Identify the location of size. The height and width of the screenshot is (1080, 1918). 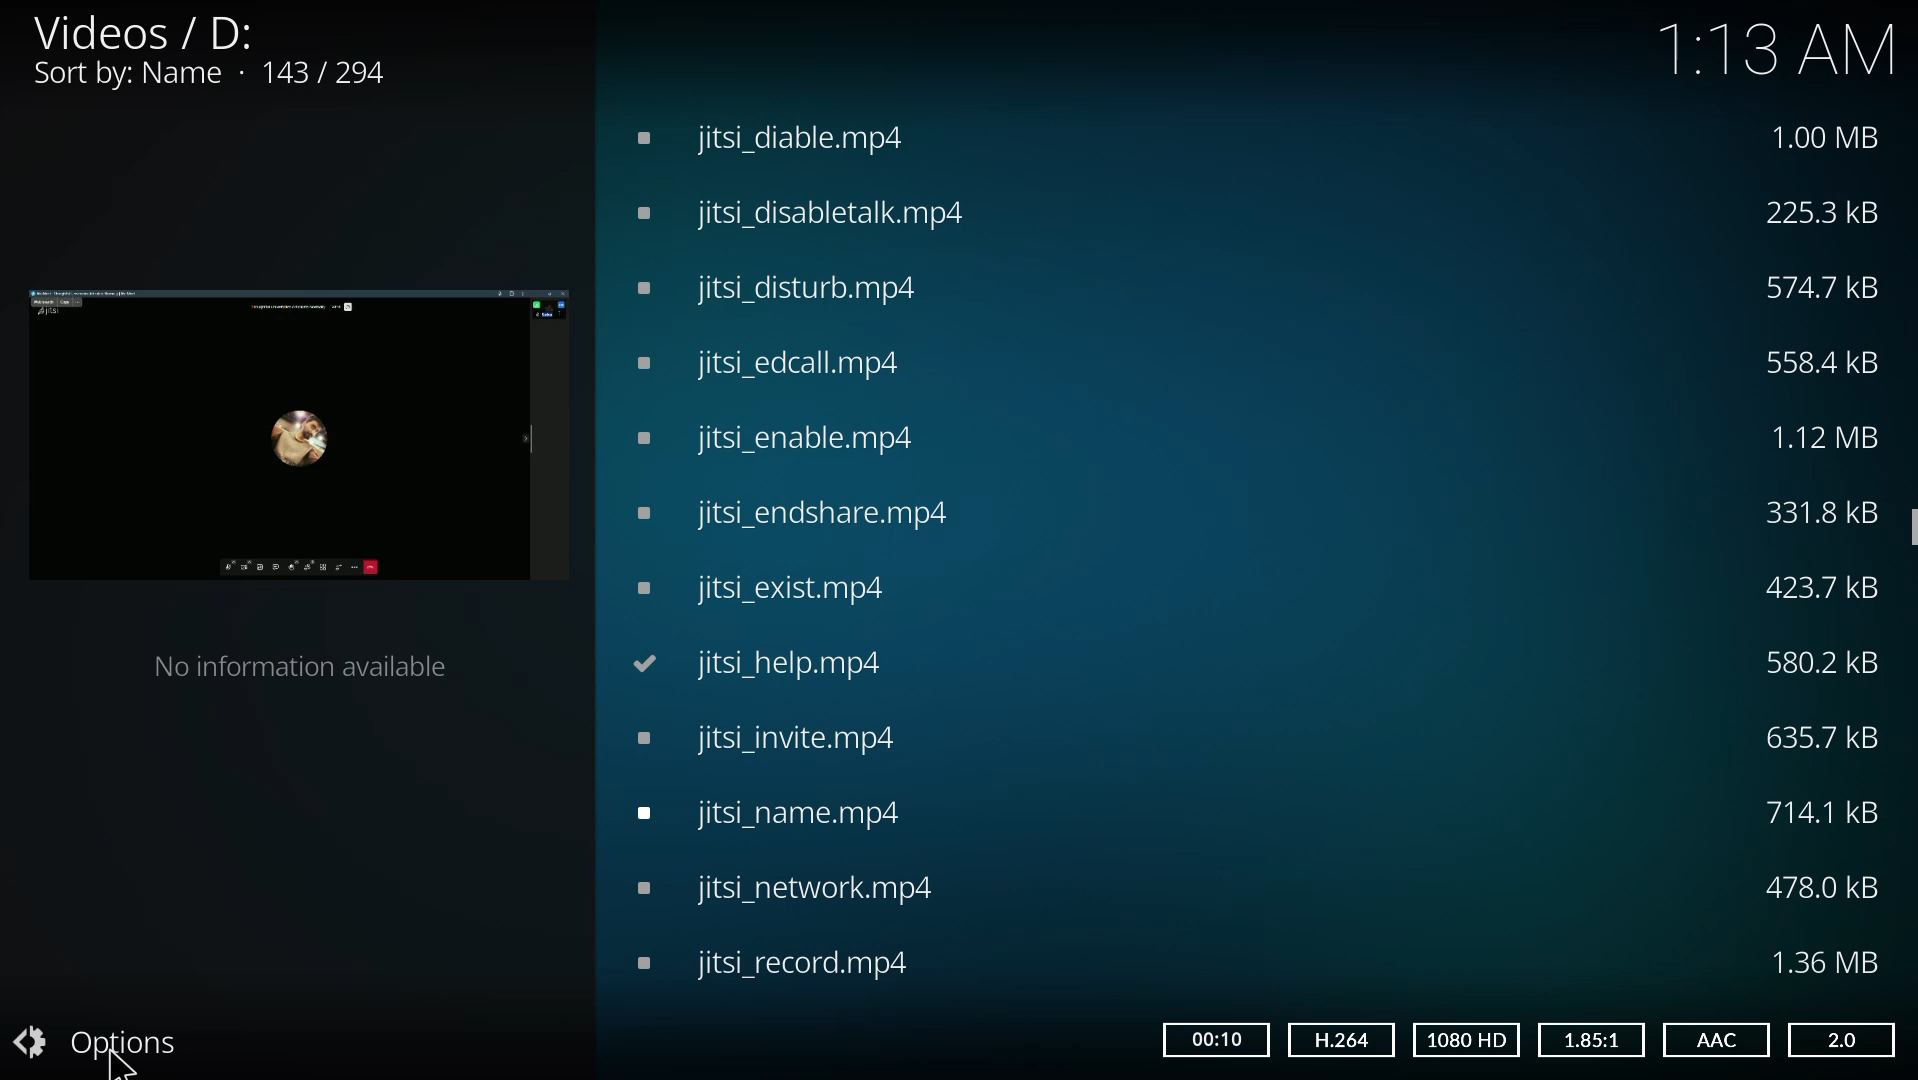
(1821, 285).